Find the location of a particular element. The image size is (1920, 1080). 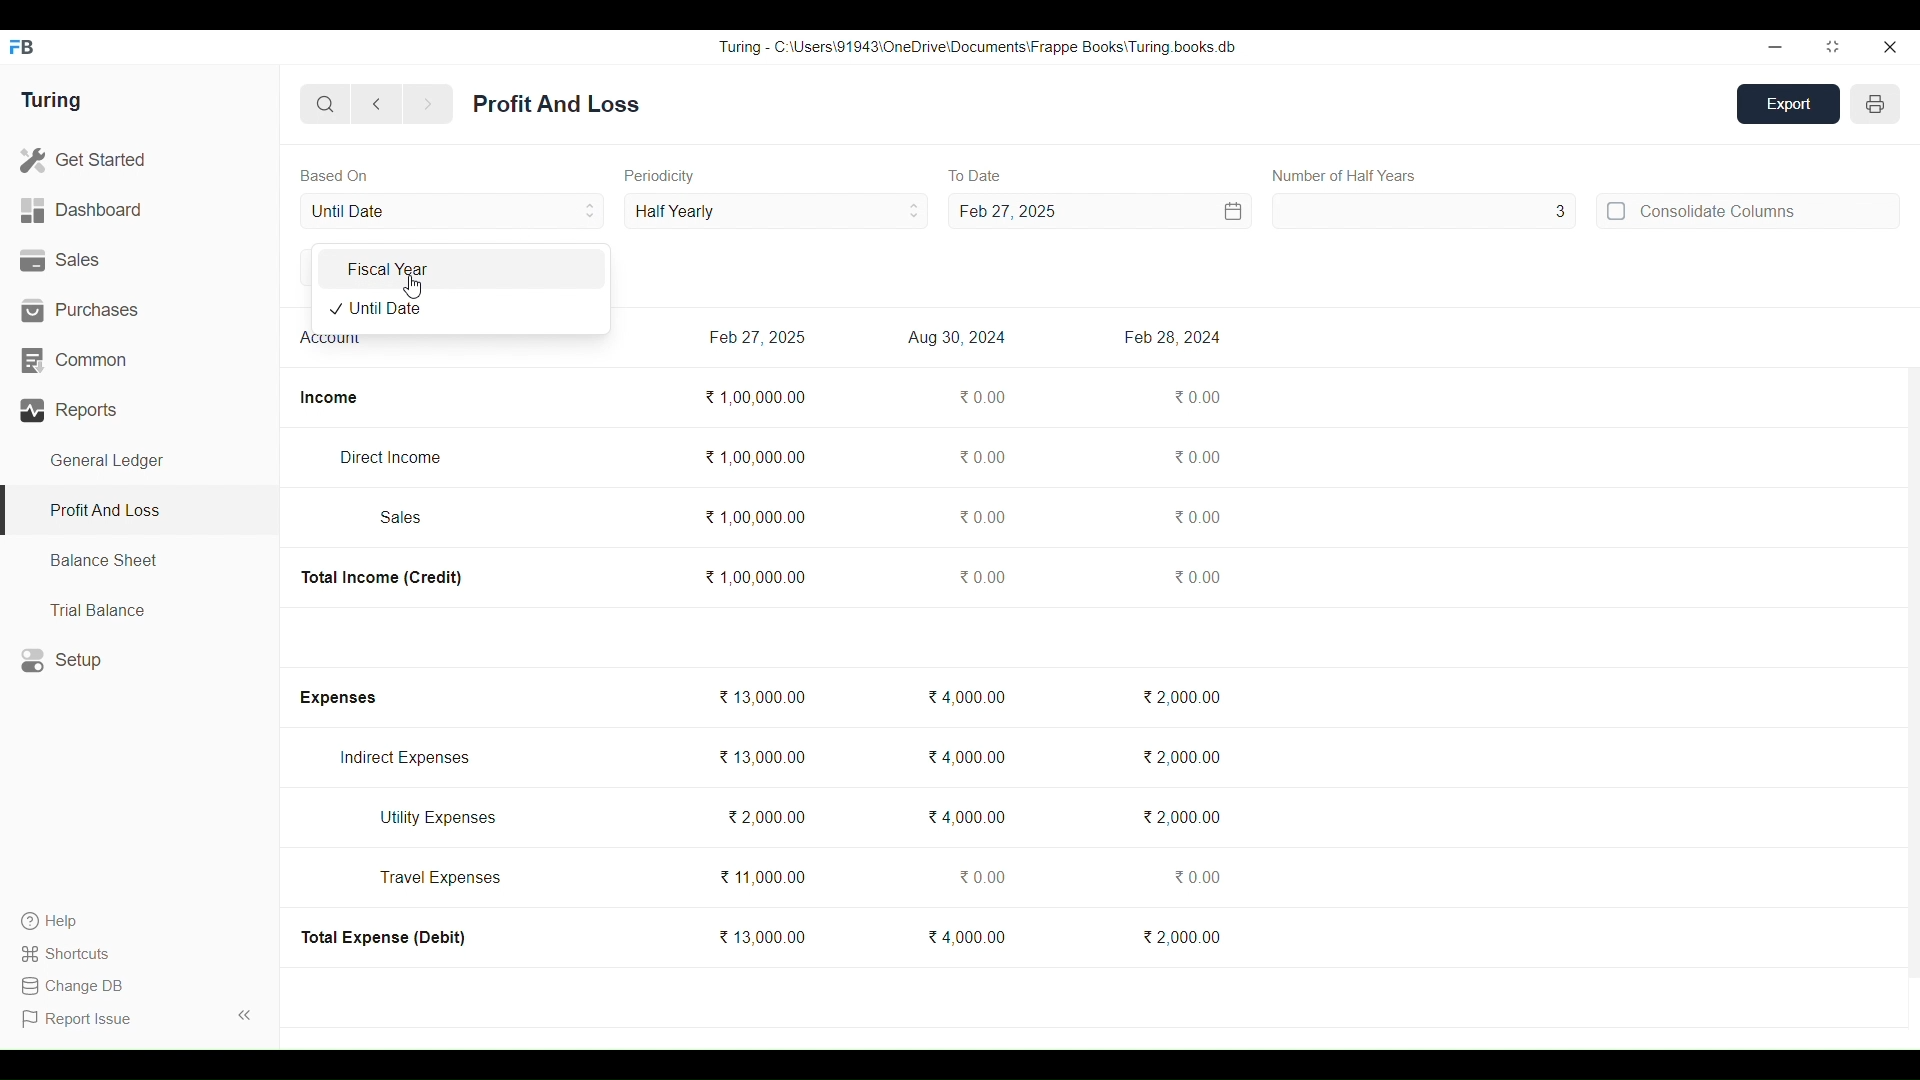

Open report print view is located at coordinates (1875, 104).